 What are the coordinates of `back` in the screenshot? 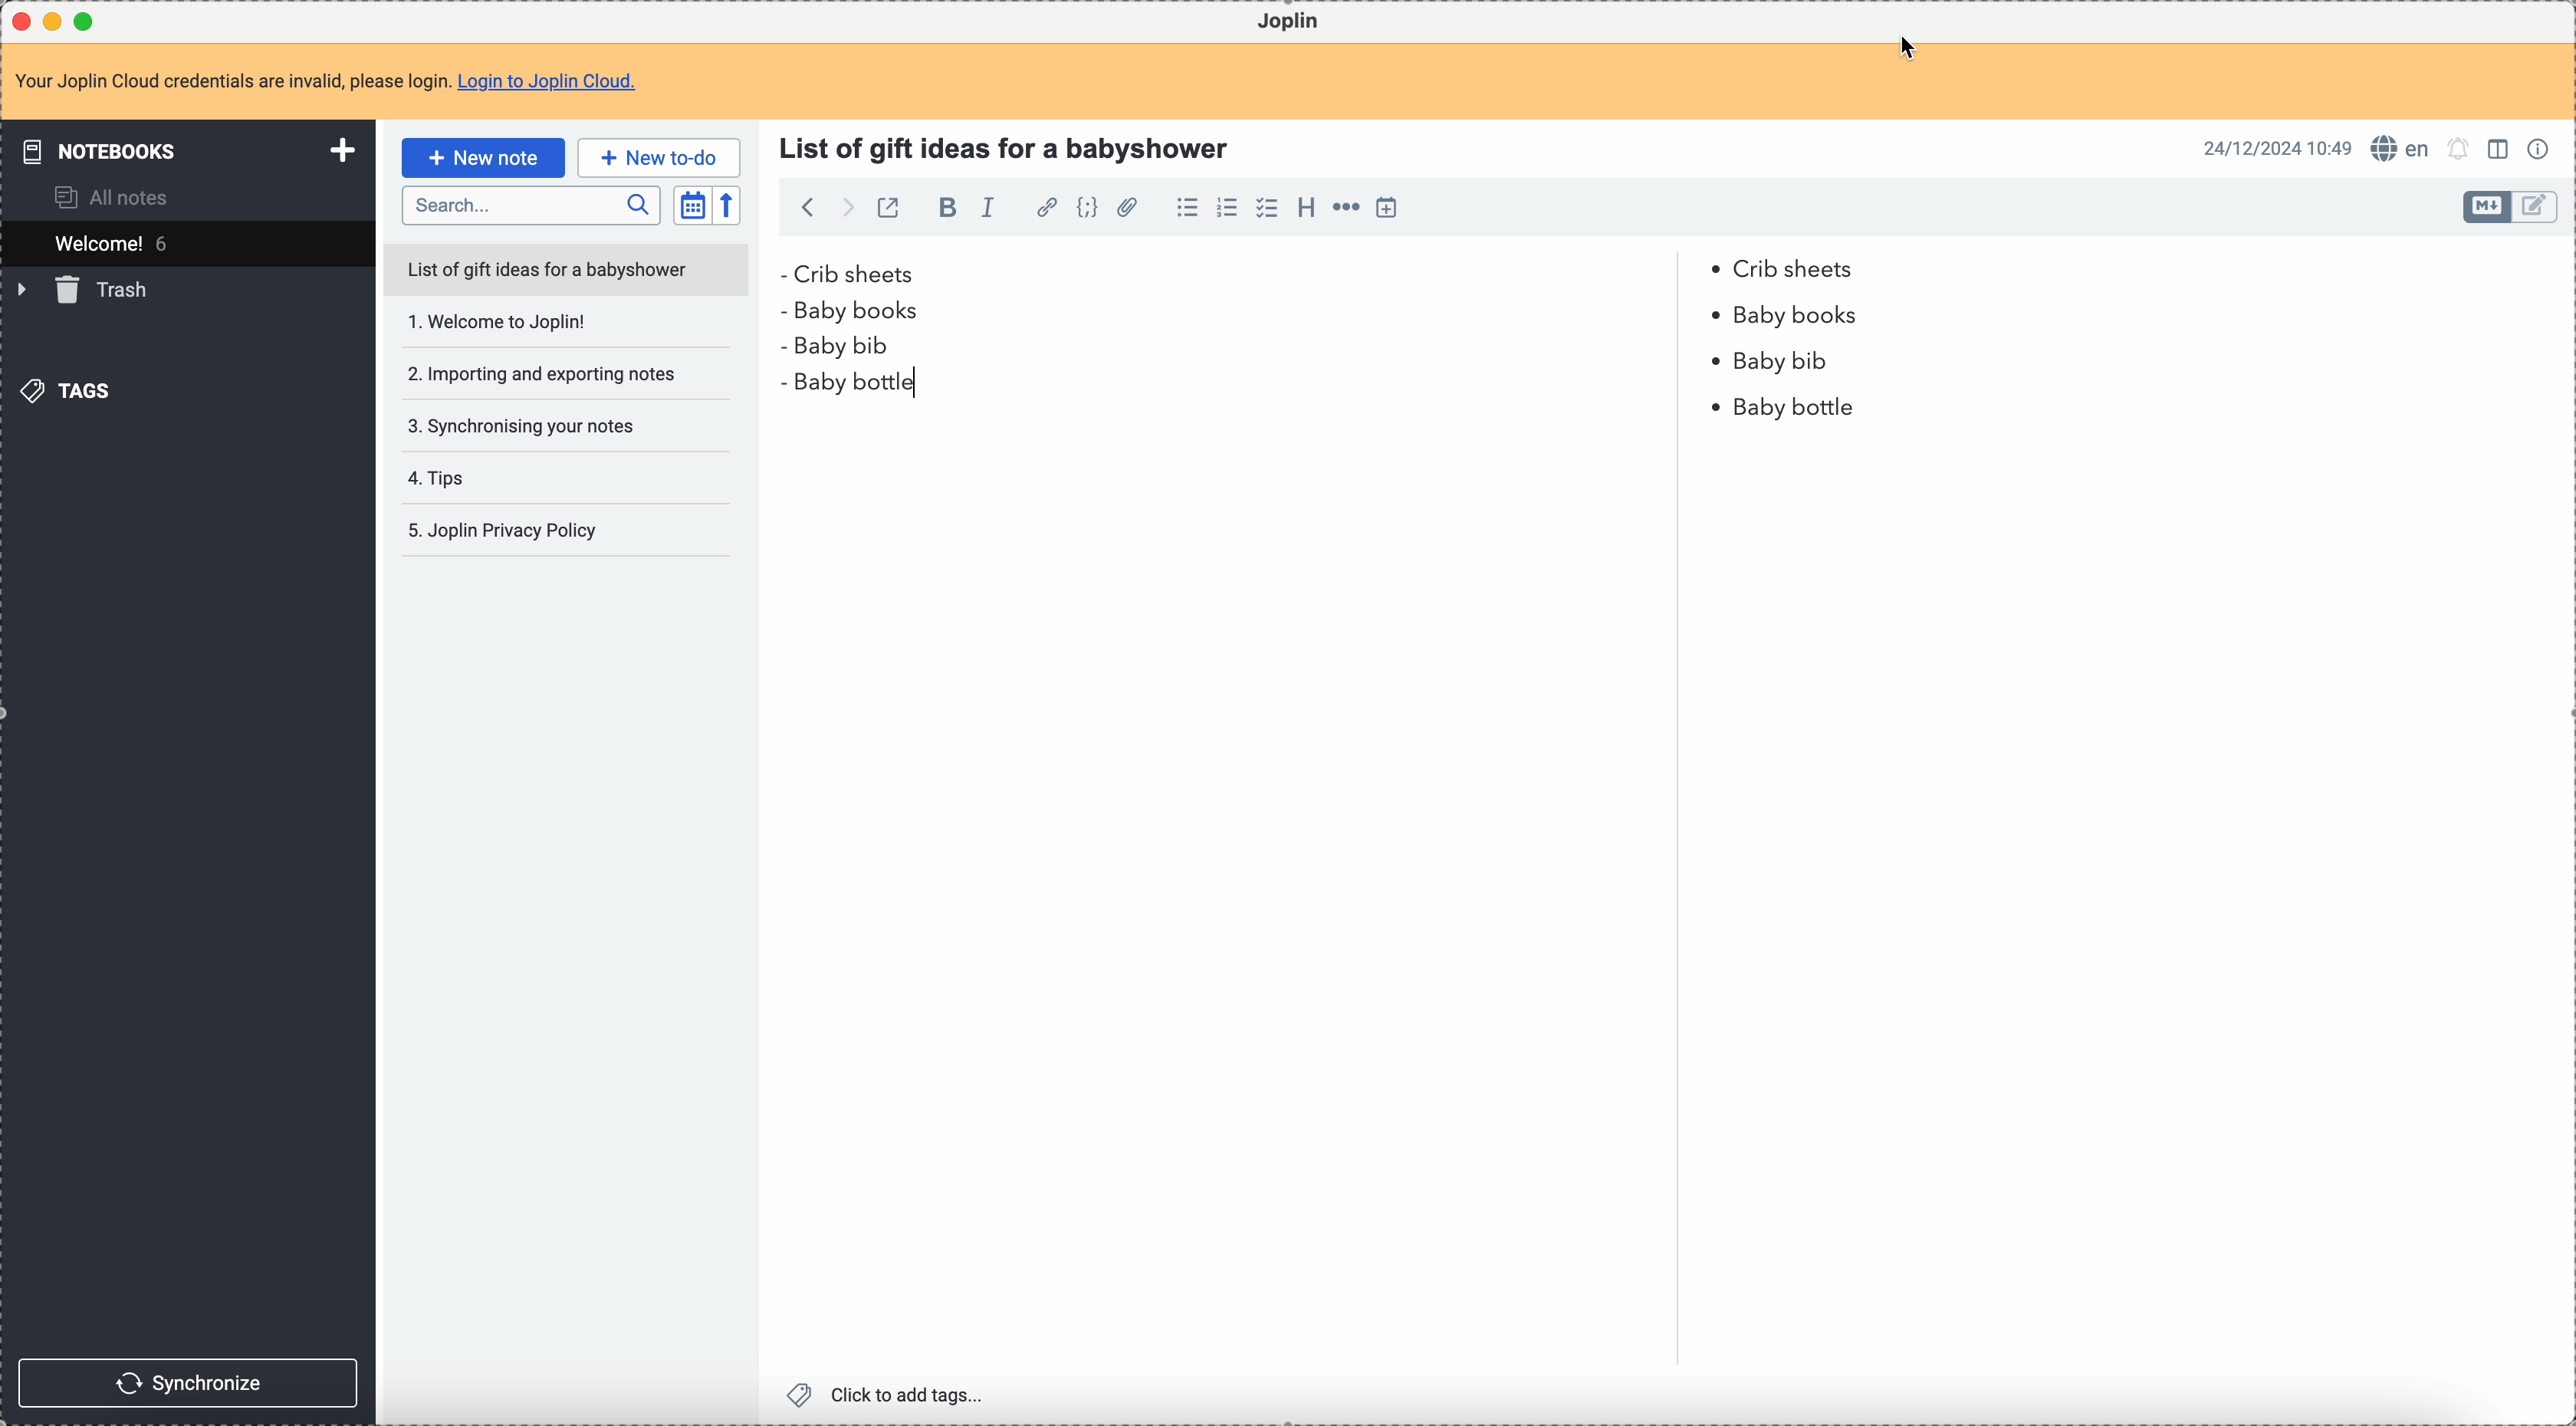 It's located at (810, 207).